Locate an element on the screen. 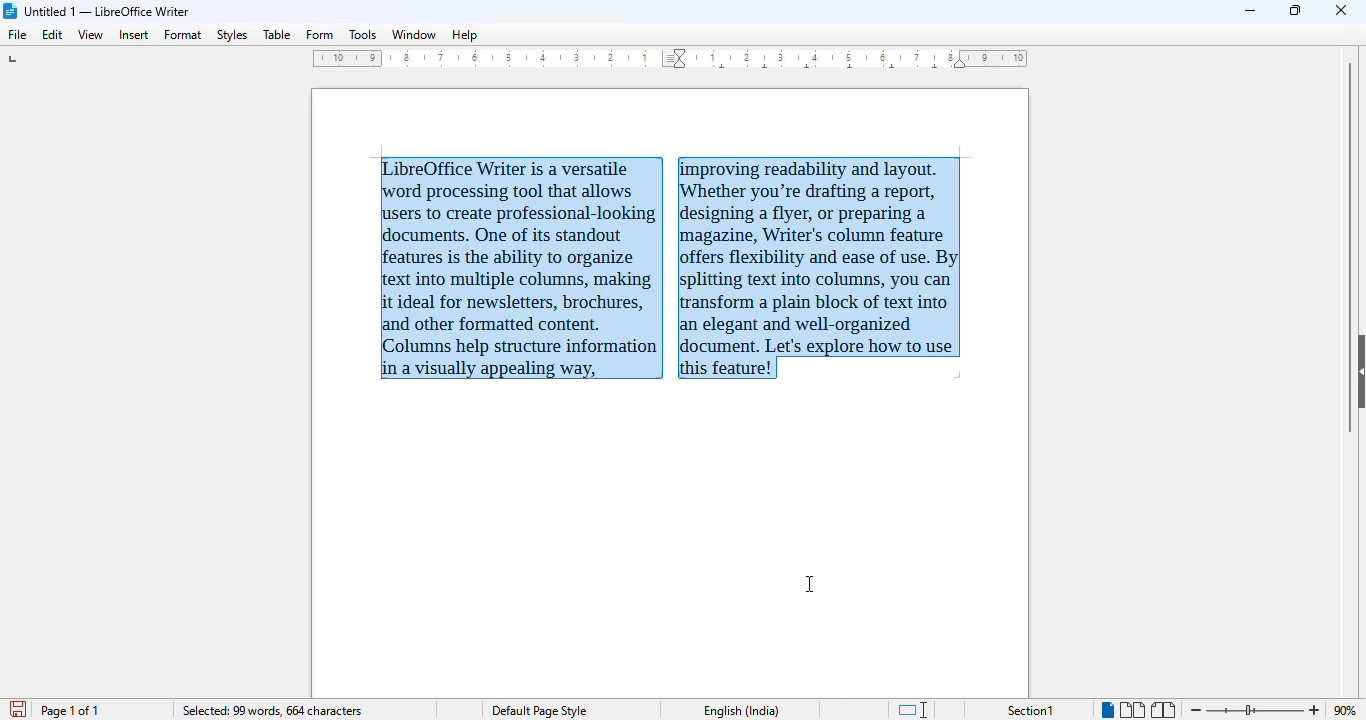  close is located at coordinates (1341, 10).